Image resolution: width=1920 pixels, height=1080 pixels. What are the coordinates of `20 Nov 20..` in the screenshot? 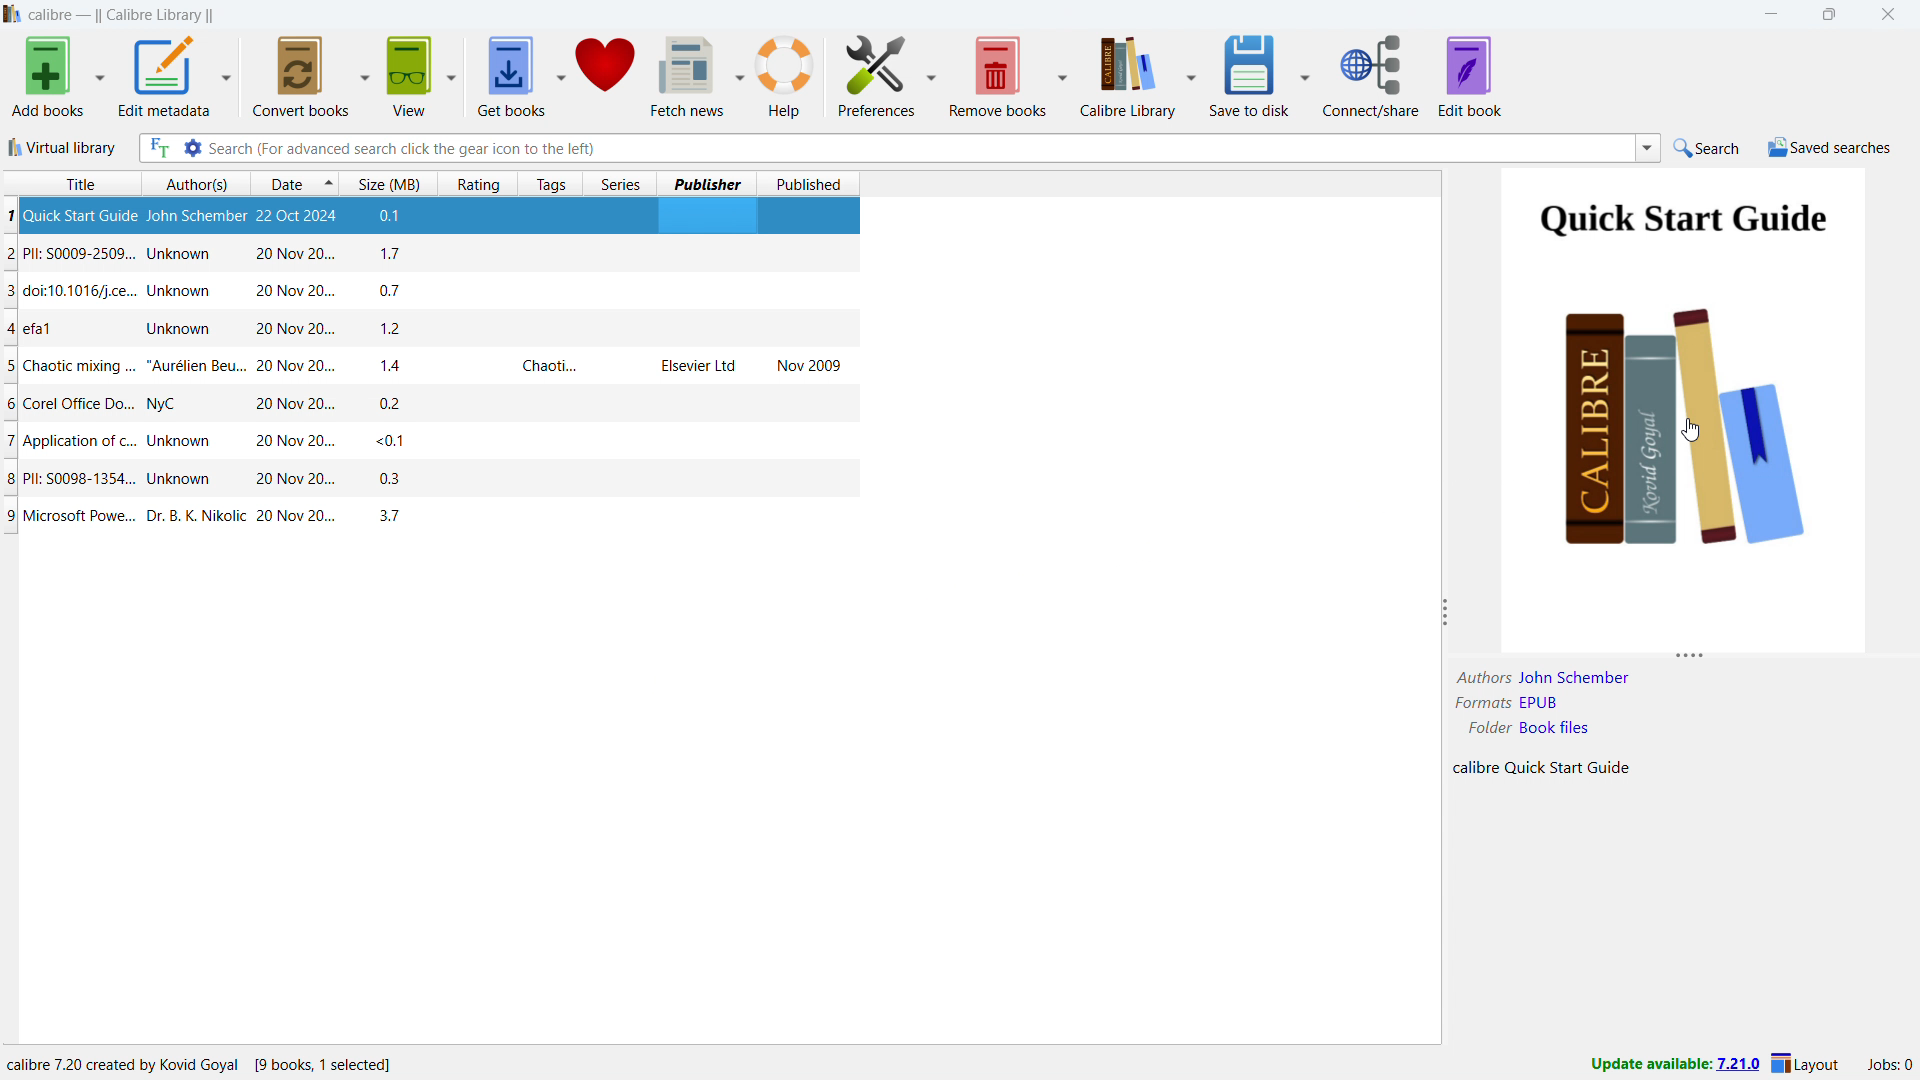 It's located at (296, 254).